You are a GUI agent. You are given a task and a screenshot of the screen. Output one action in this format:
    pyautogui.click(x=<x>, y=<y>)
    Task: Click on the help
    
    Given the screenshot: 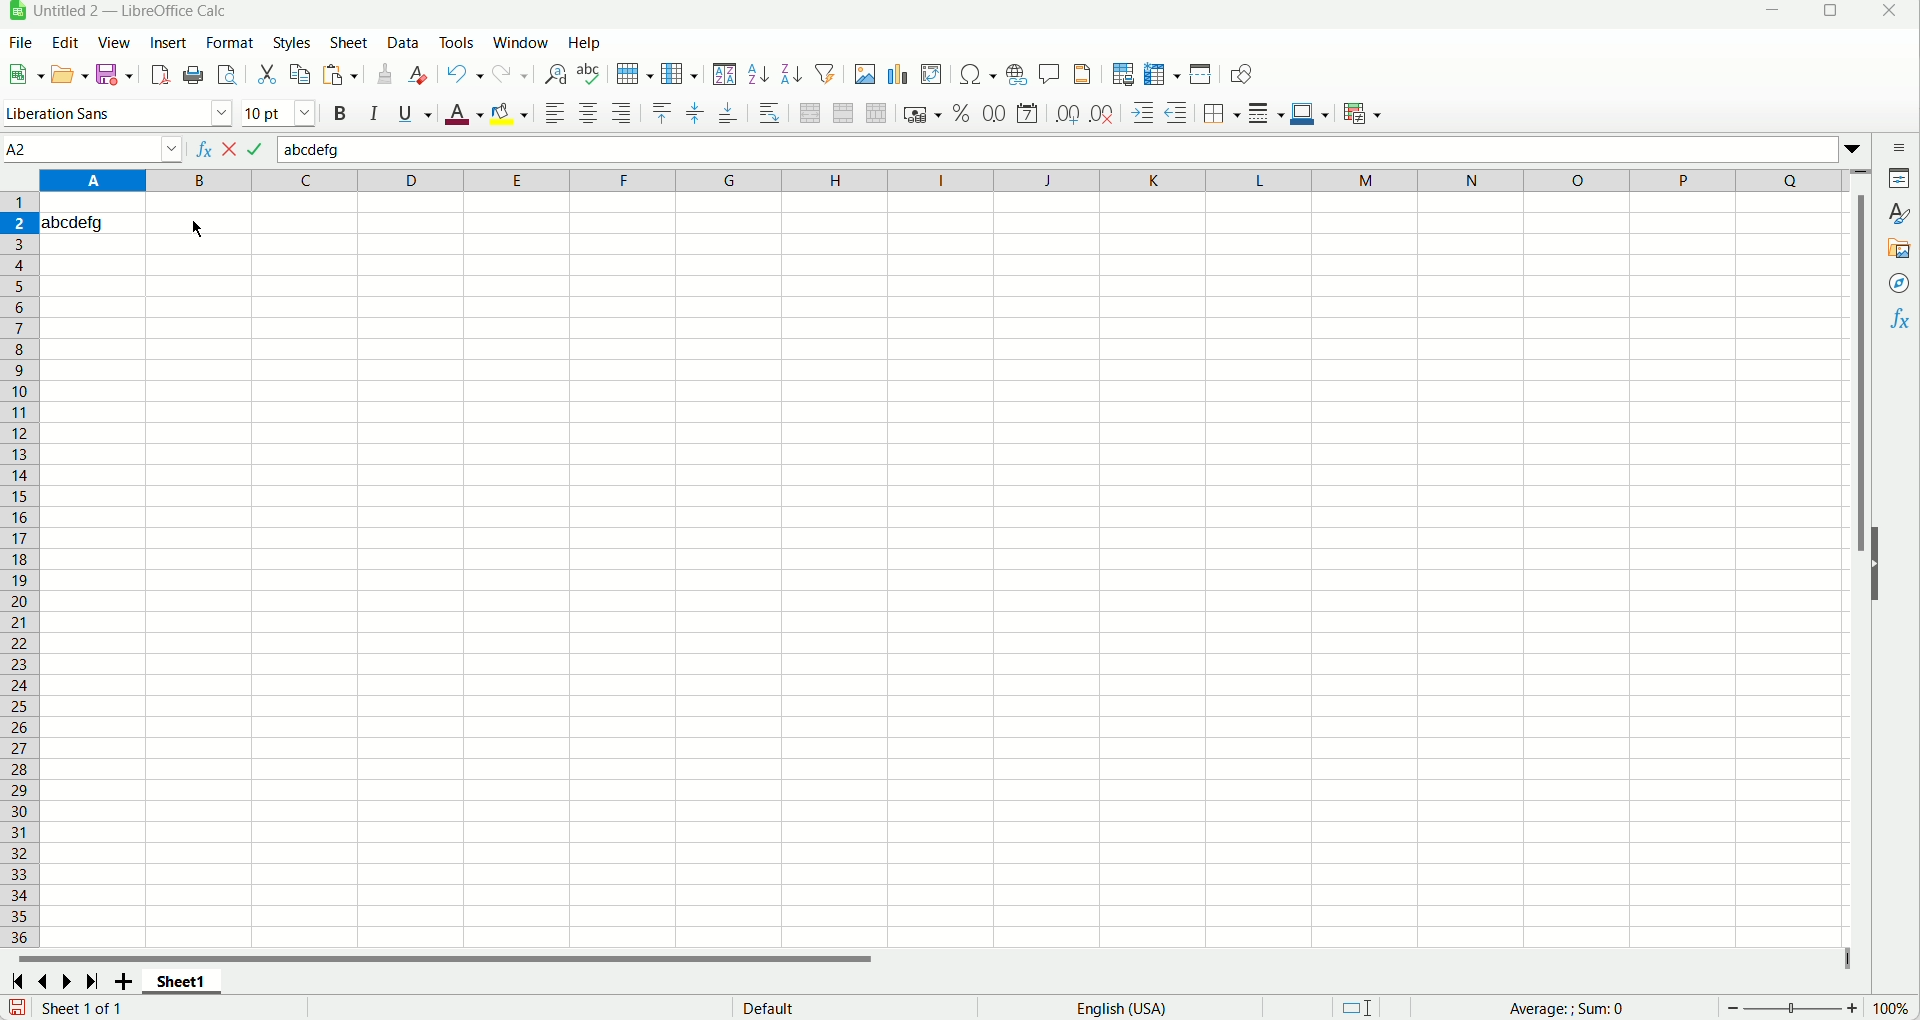 What is the action you would take?
    pyautogui.click(x=585, y=42)
    